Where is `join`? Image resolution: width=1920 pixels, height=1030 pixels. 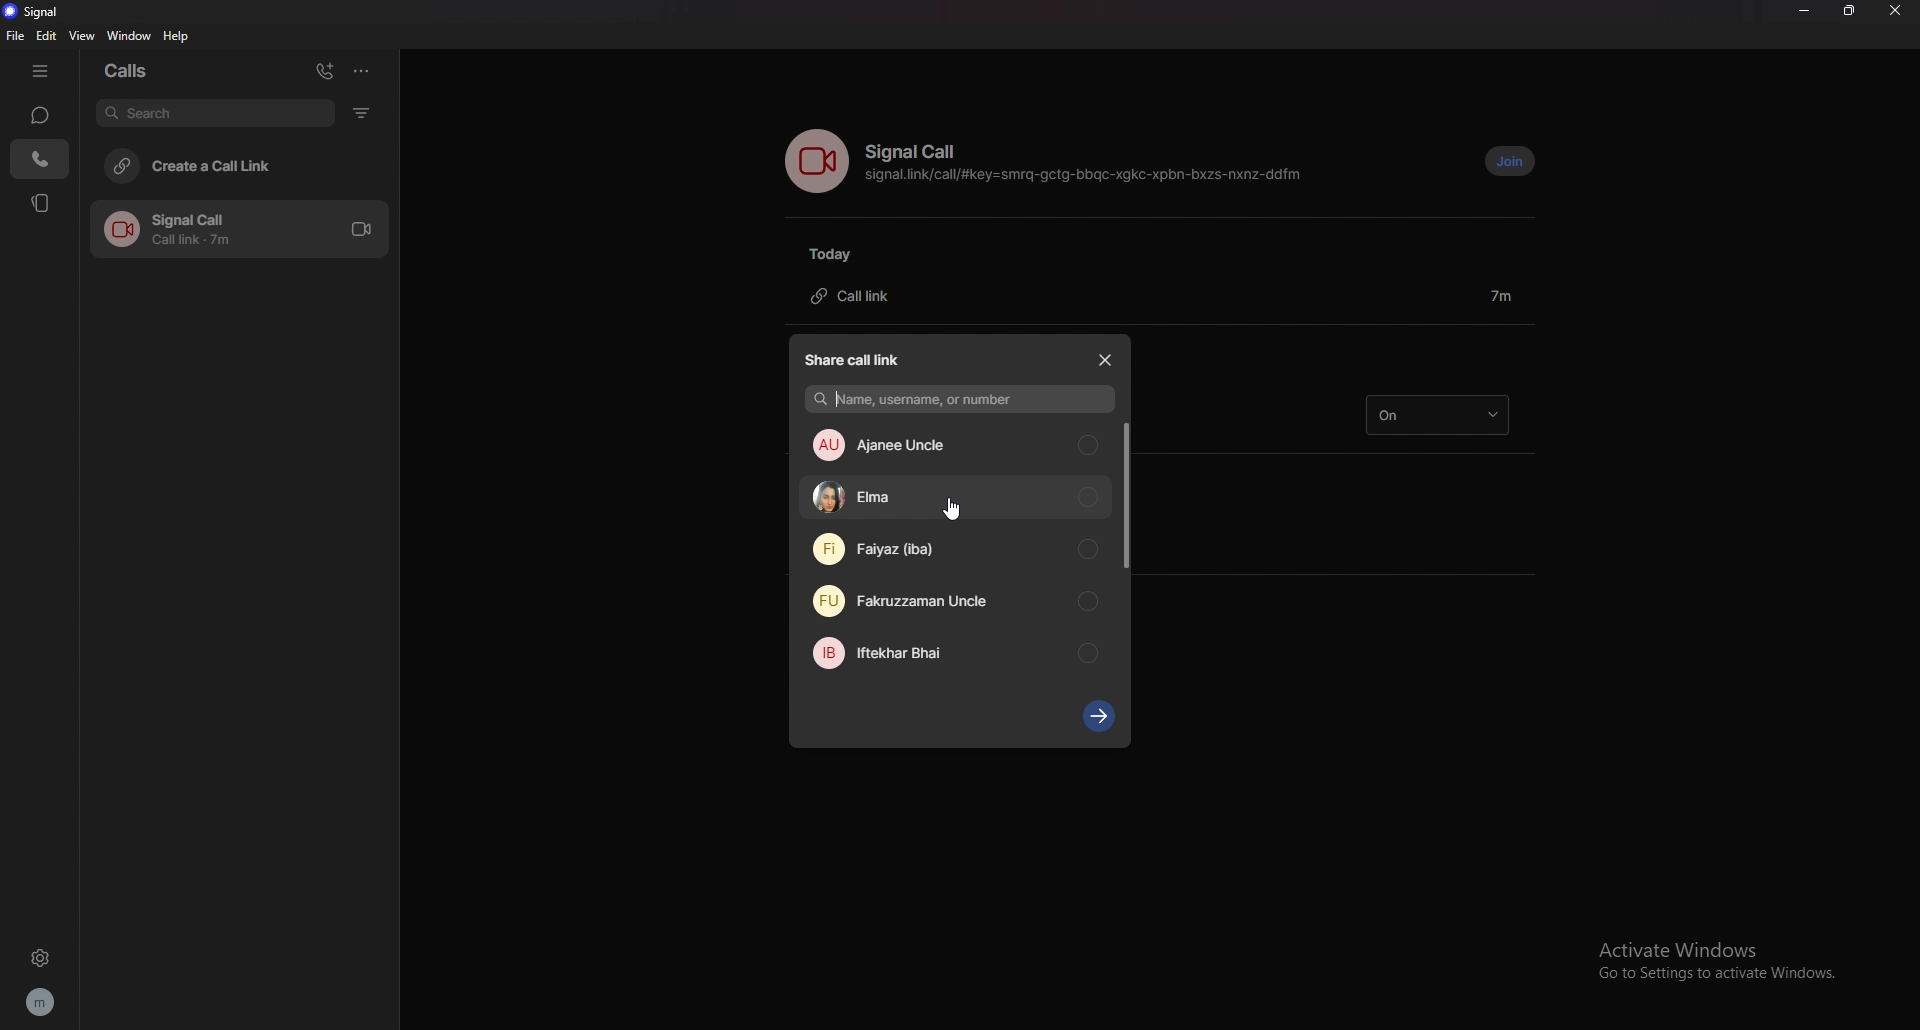 join is located at coordinates (1510, 162).